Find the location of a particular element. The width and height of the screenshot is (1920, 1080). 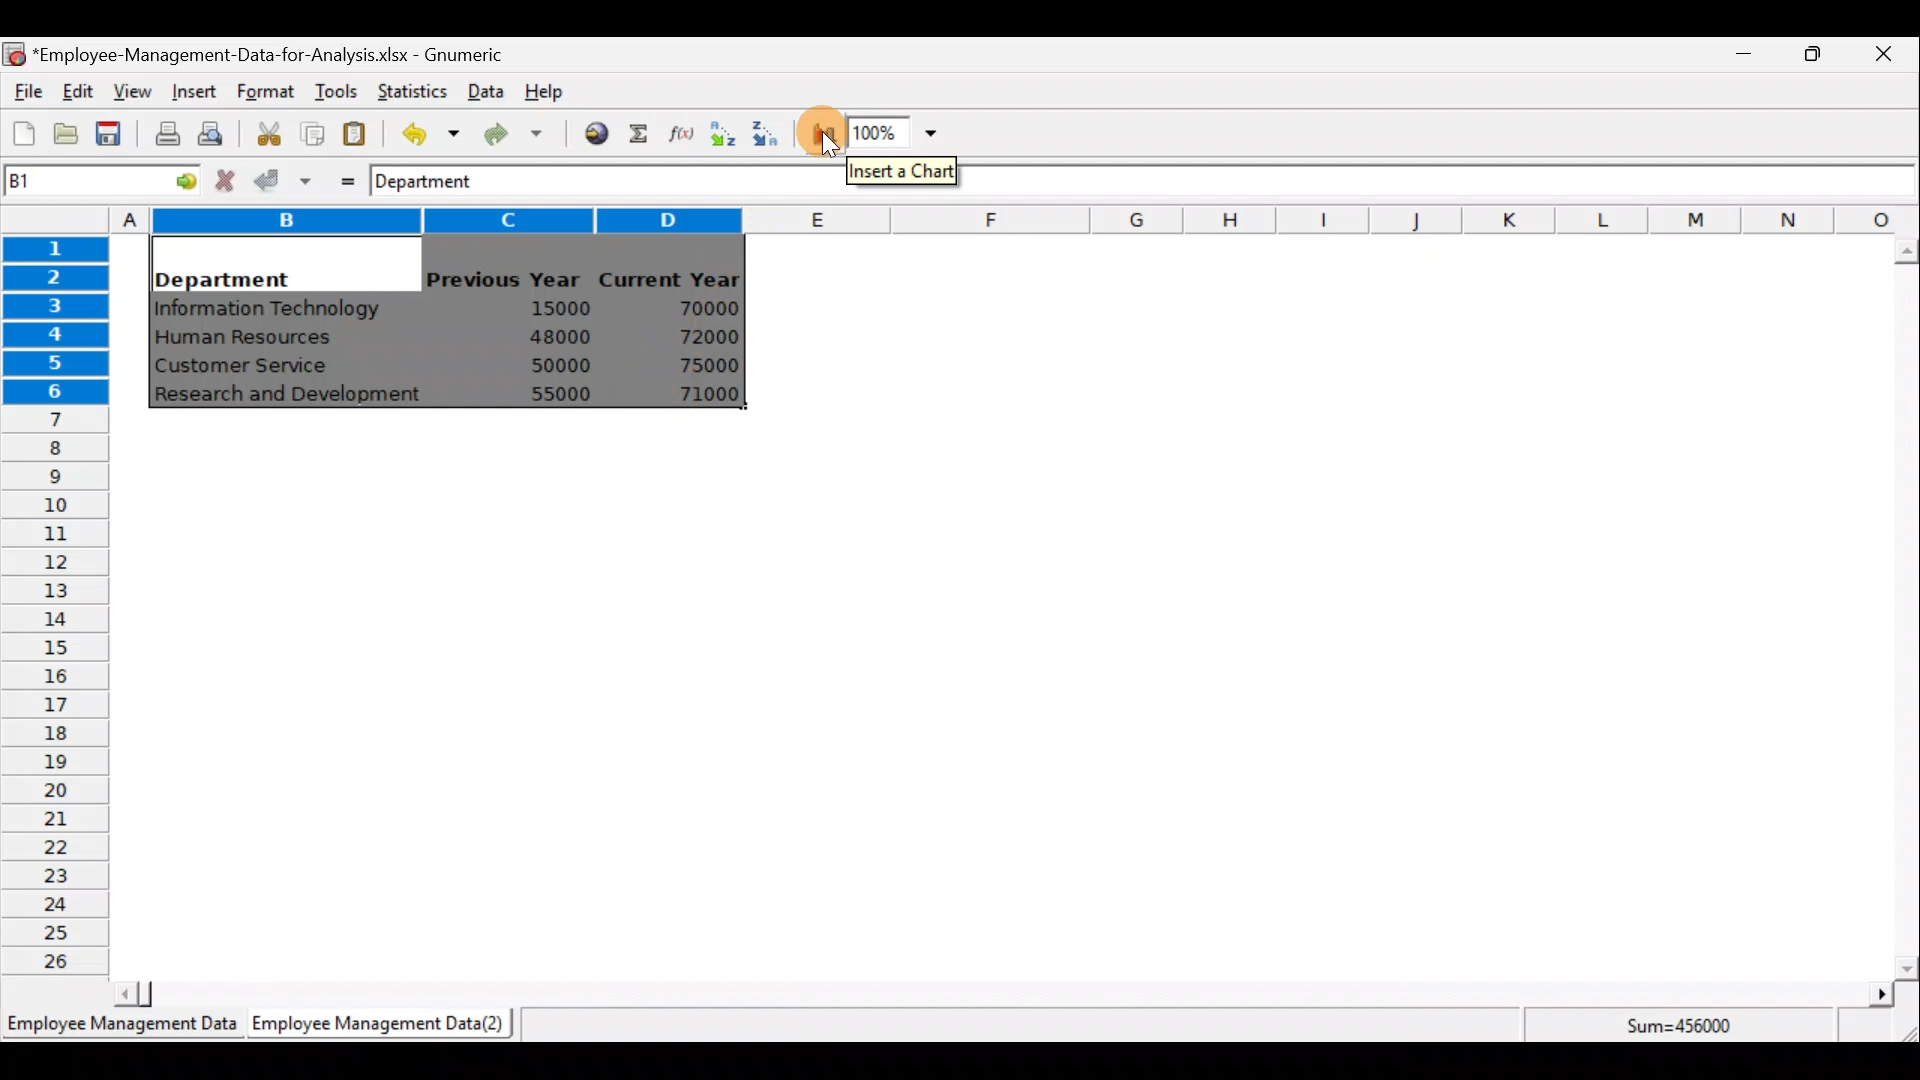

Insert hyperlink is located at coordinates (589, 132).